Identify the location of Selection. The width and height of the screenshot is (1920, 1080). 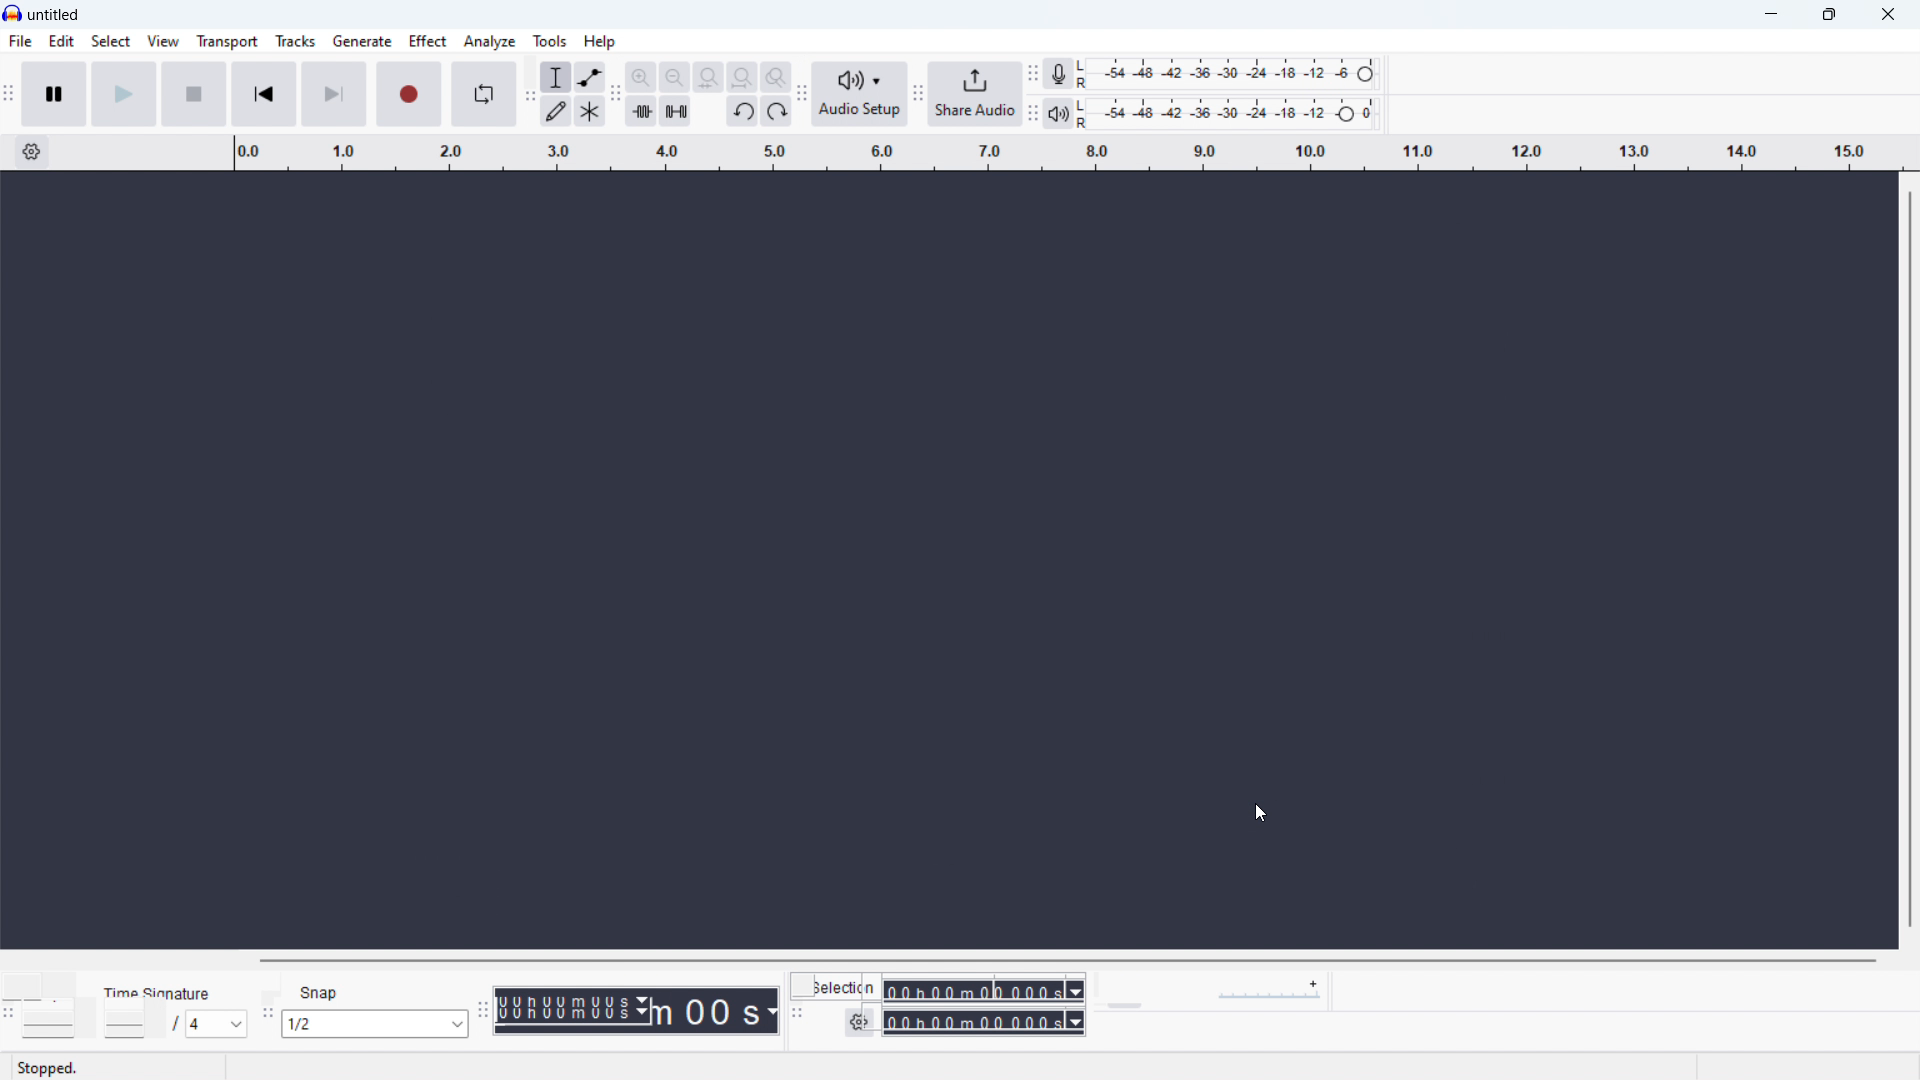
(845, 987).